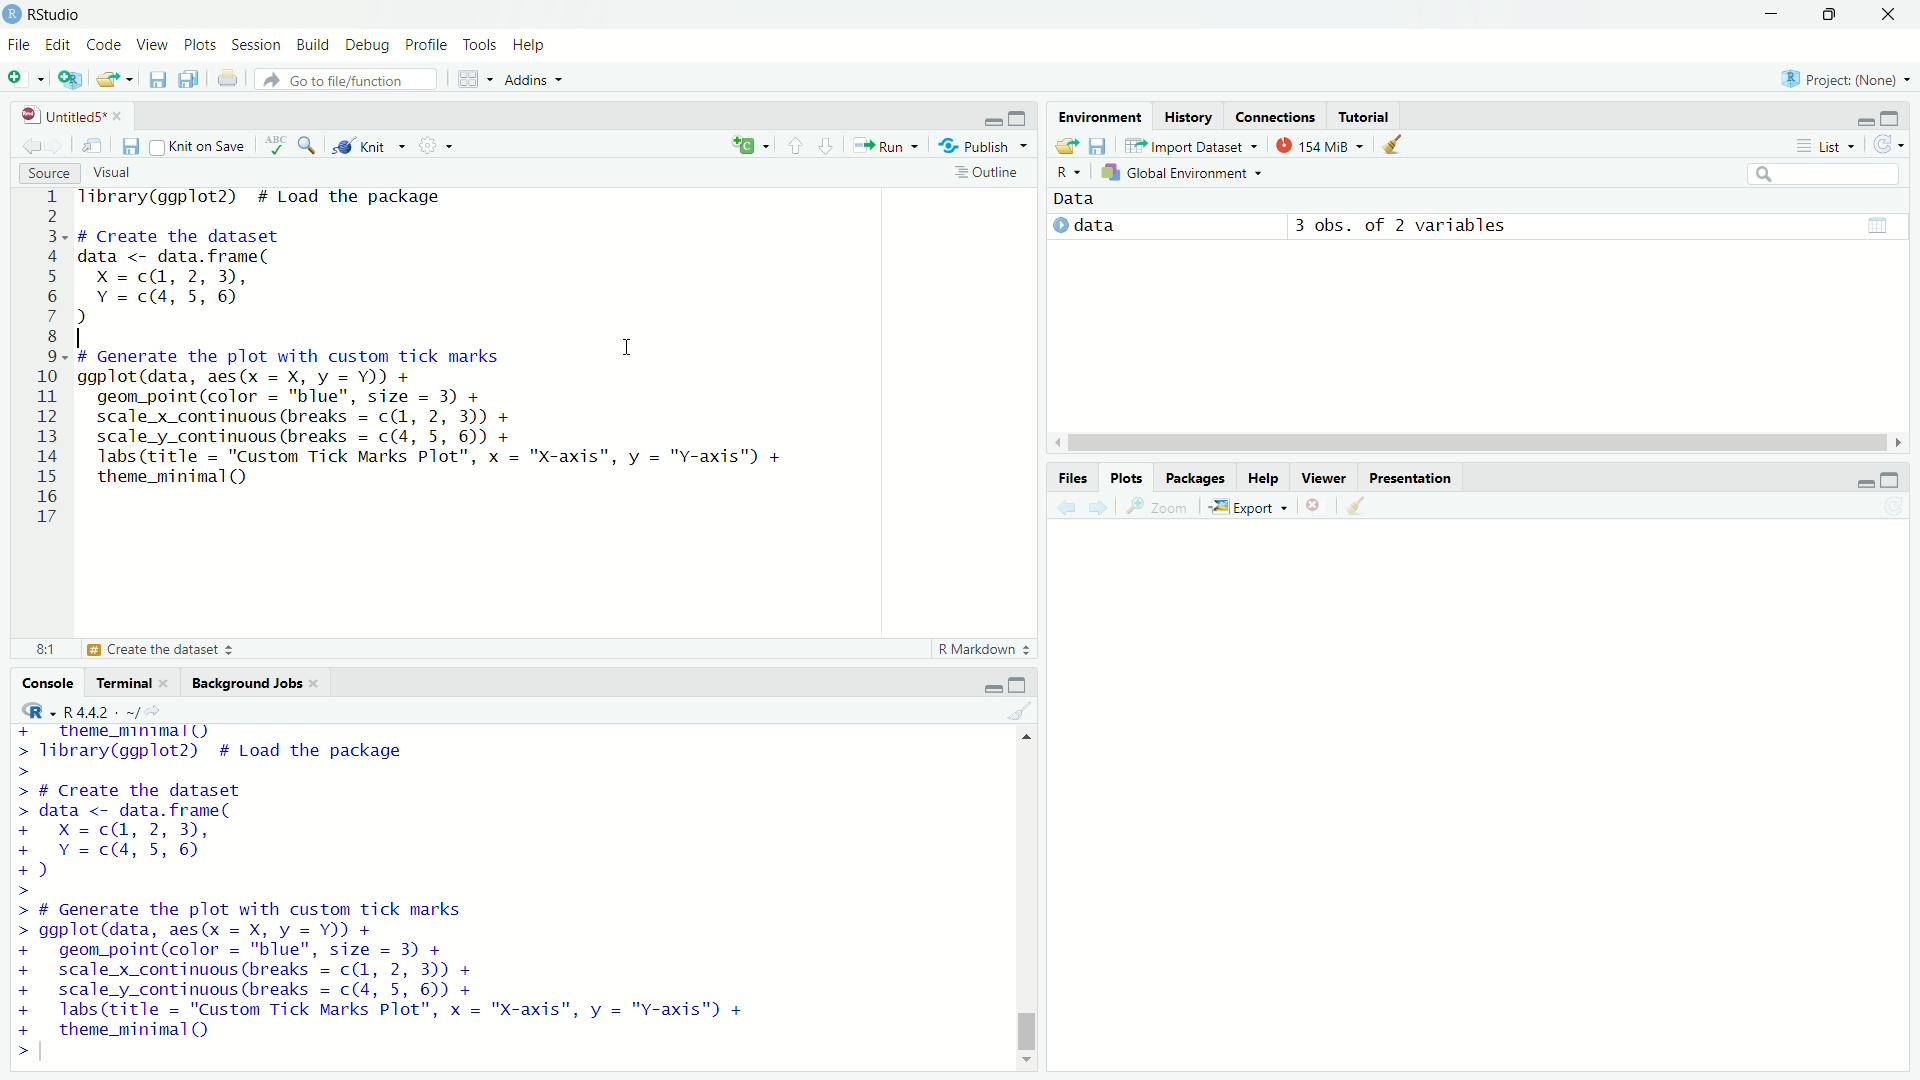 This screenshot has height=1080, width=1920. Describe the element at coordinates (42, 360) in the screenshot. I see `` at that location.